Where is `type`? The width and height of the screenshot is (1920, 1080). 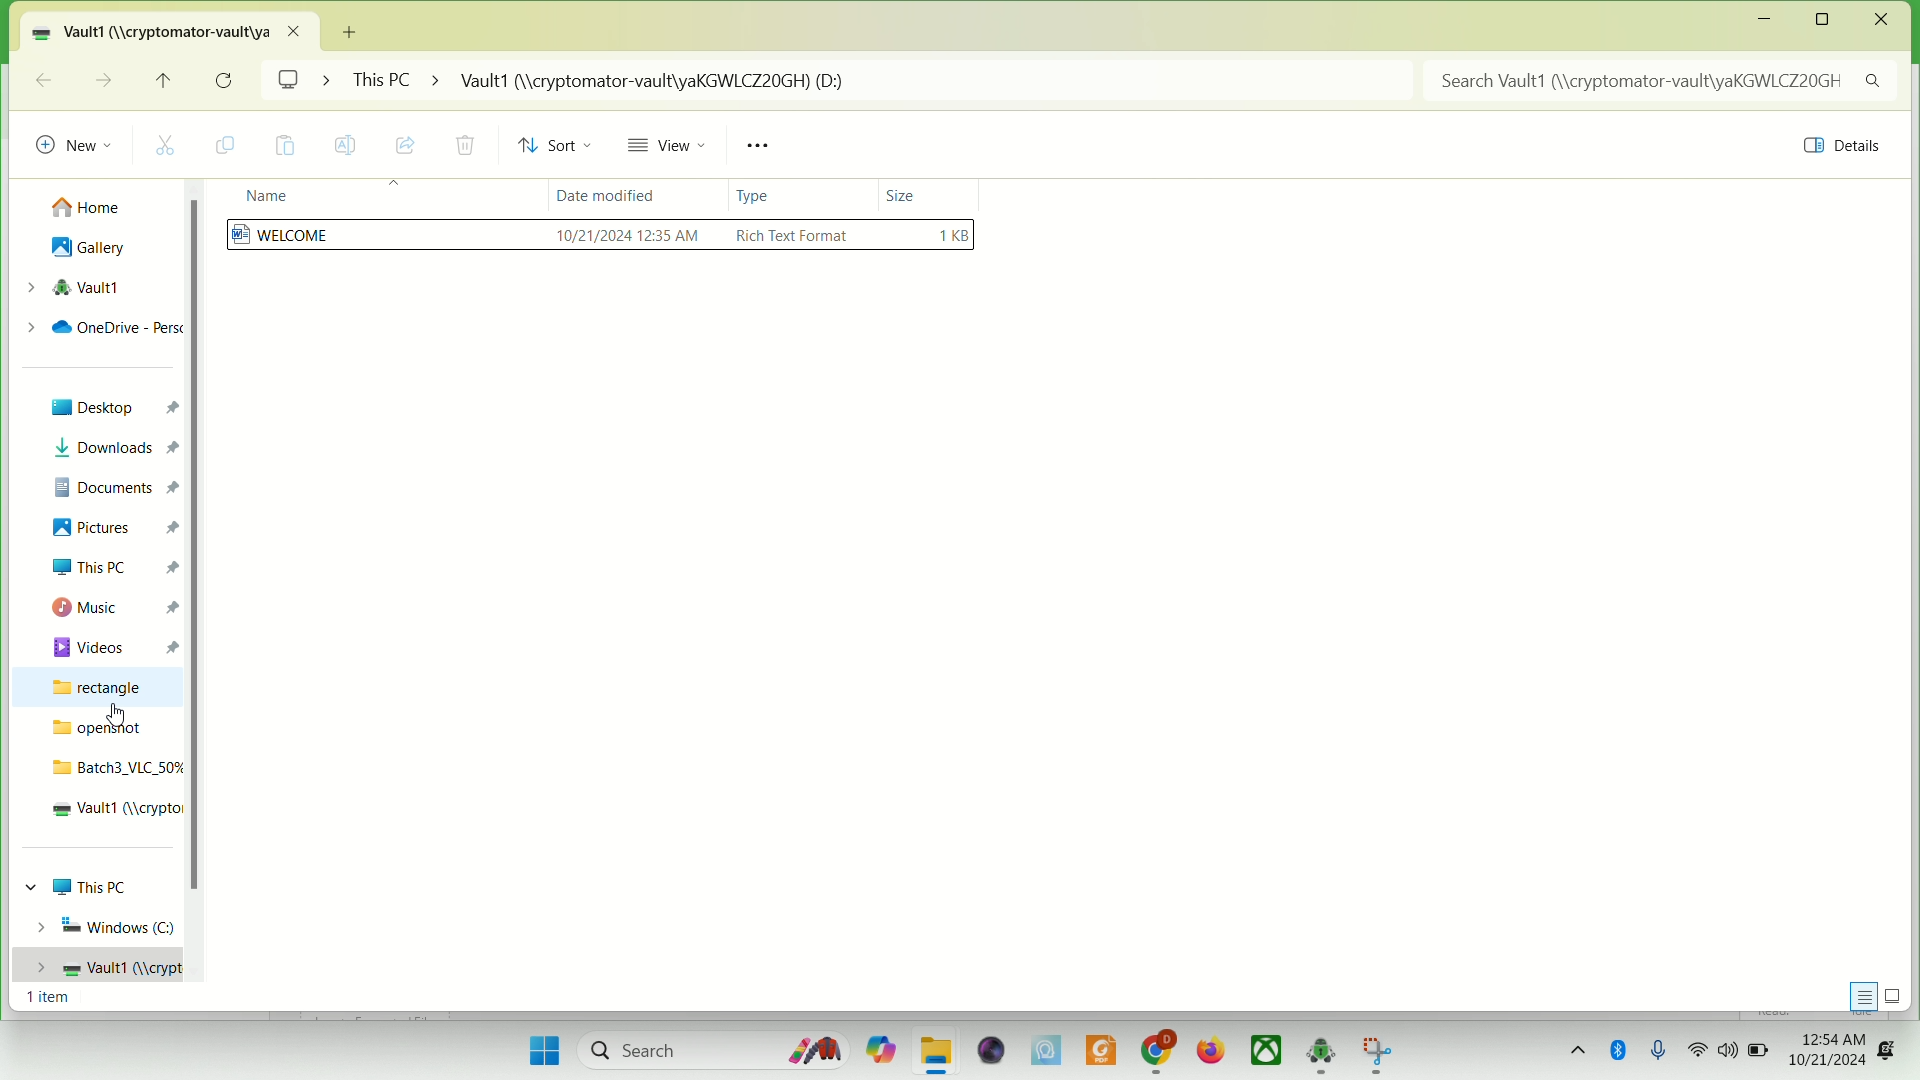
type is located at coordinates (764, 195).